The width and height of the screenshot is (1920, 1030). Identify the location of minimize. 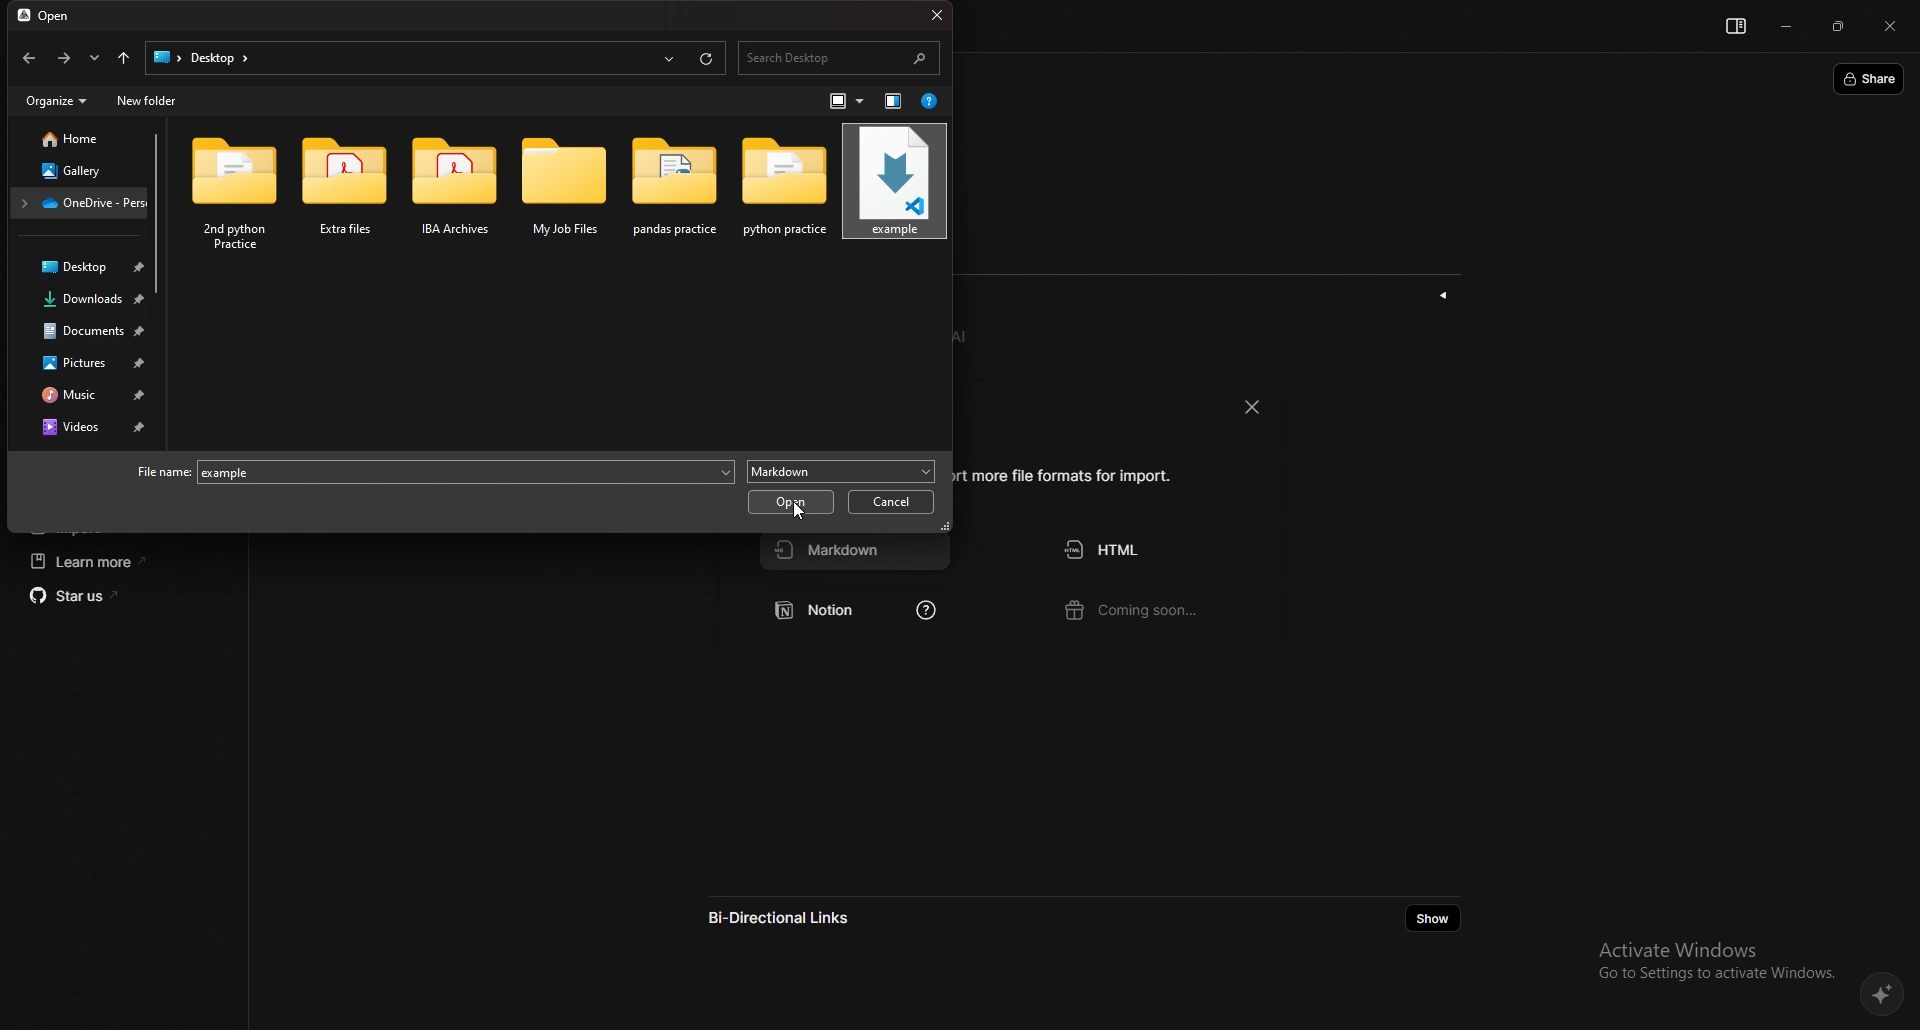
(1785, 25).